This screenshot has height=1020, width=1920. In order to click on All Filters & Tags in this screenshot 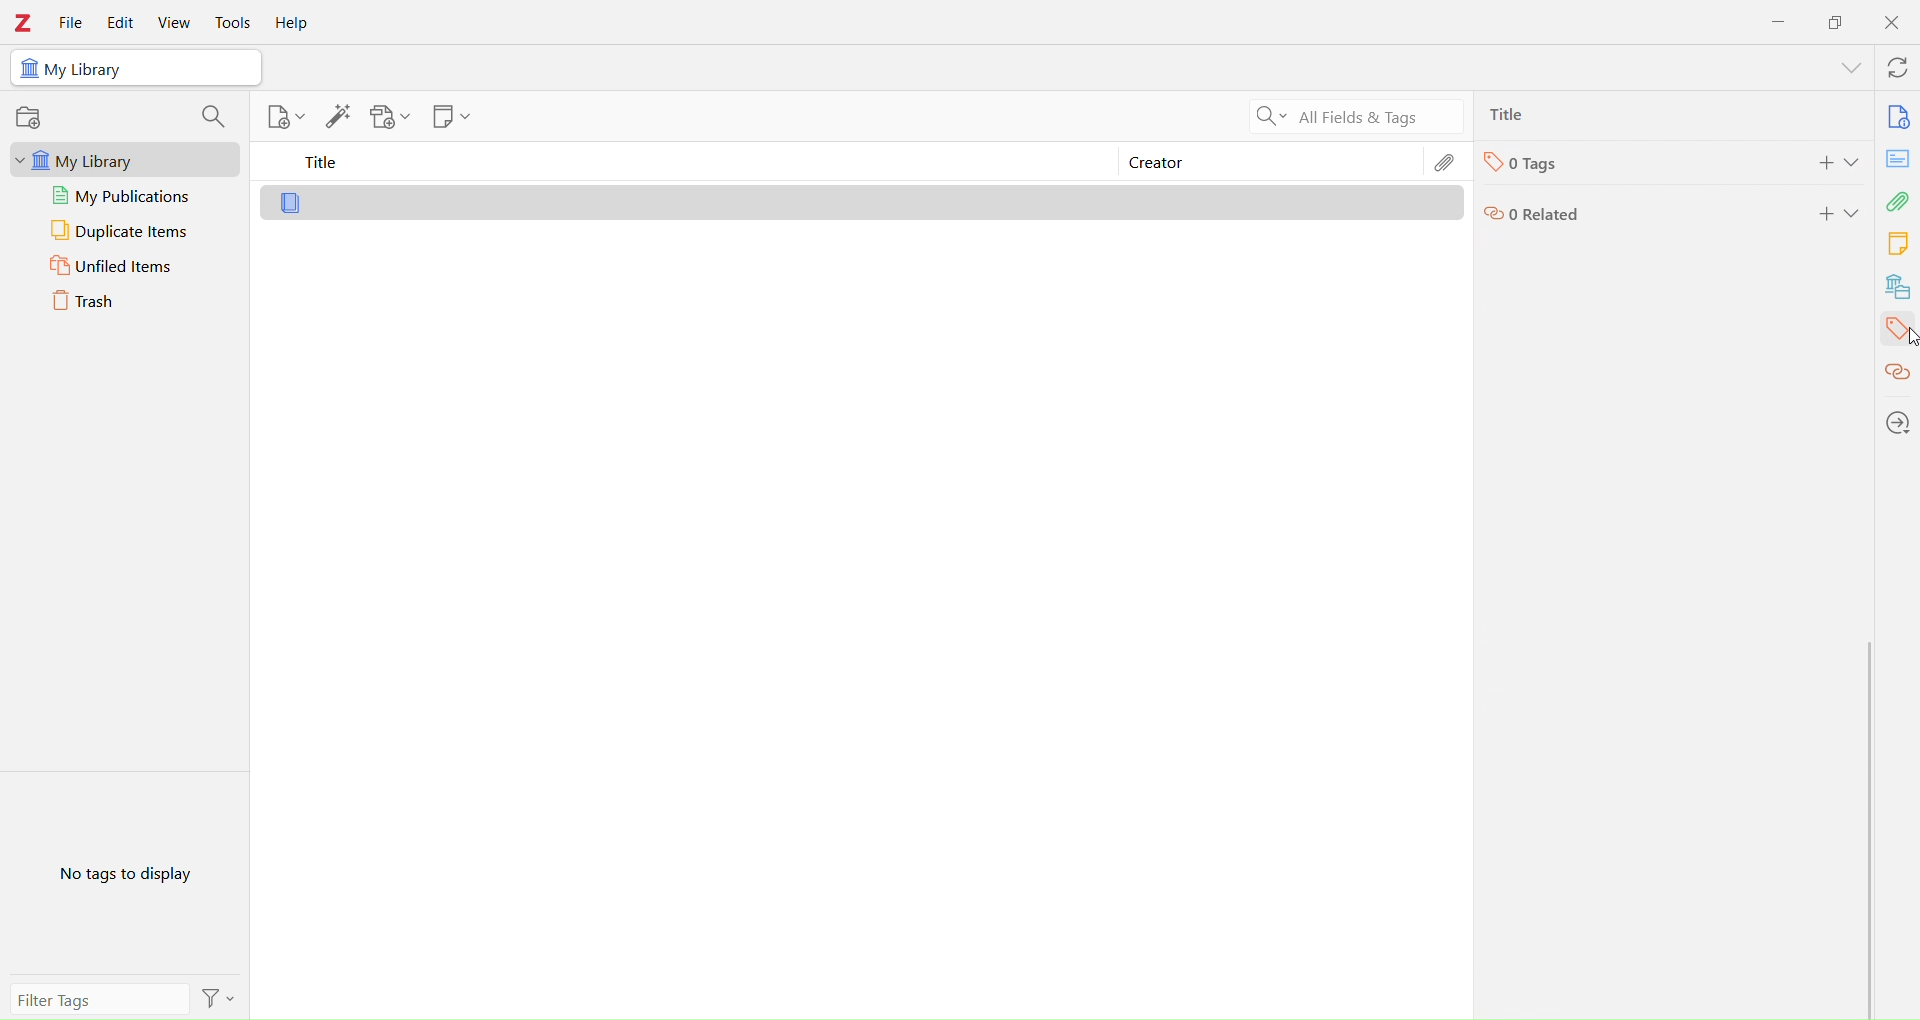, I will do `click(1352, 119)`.